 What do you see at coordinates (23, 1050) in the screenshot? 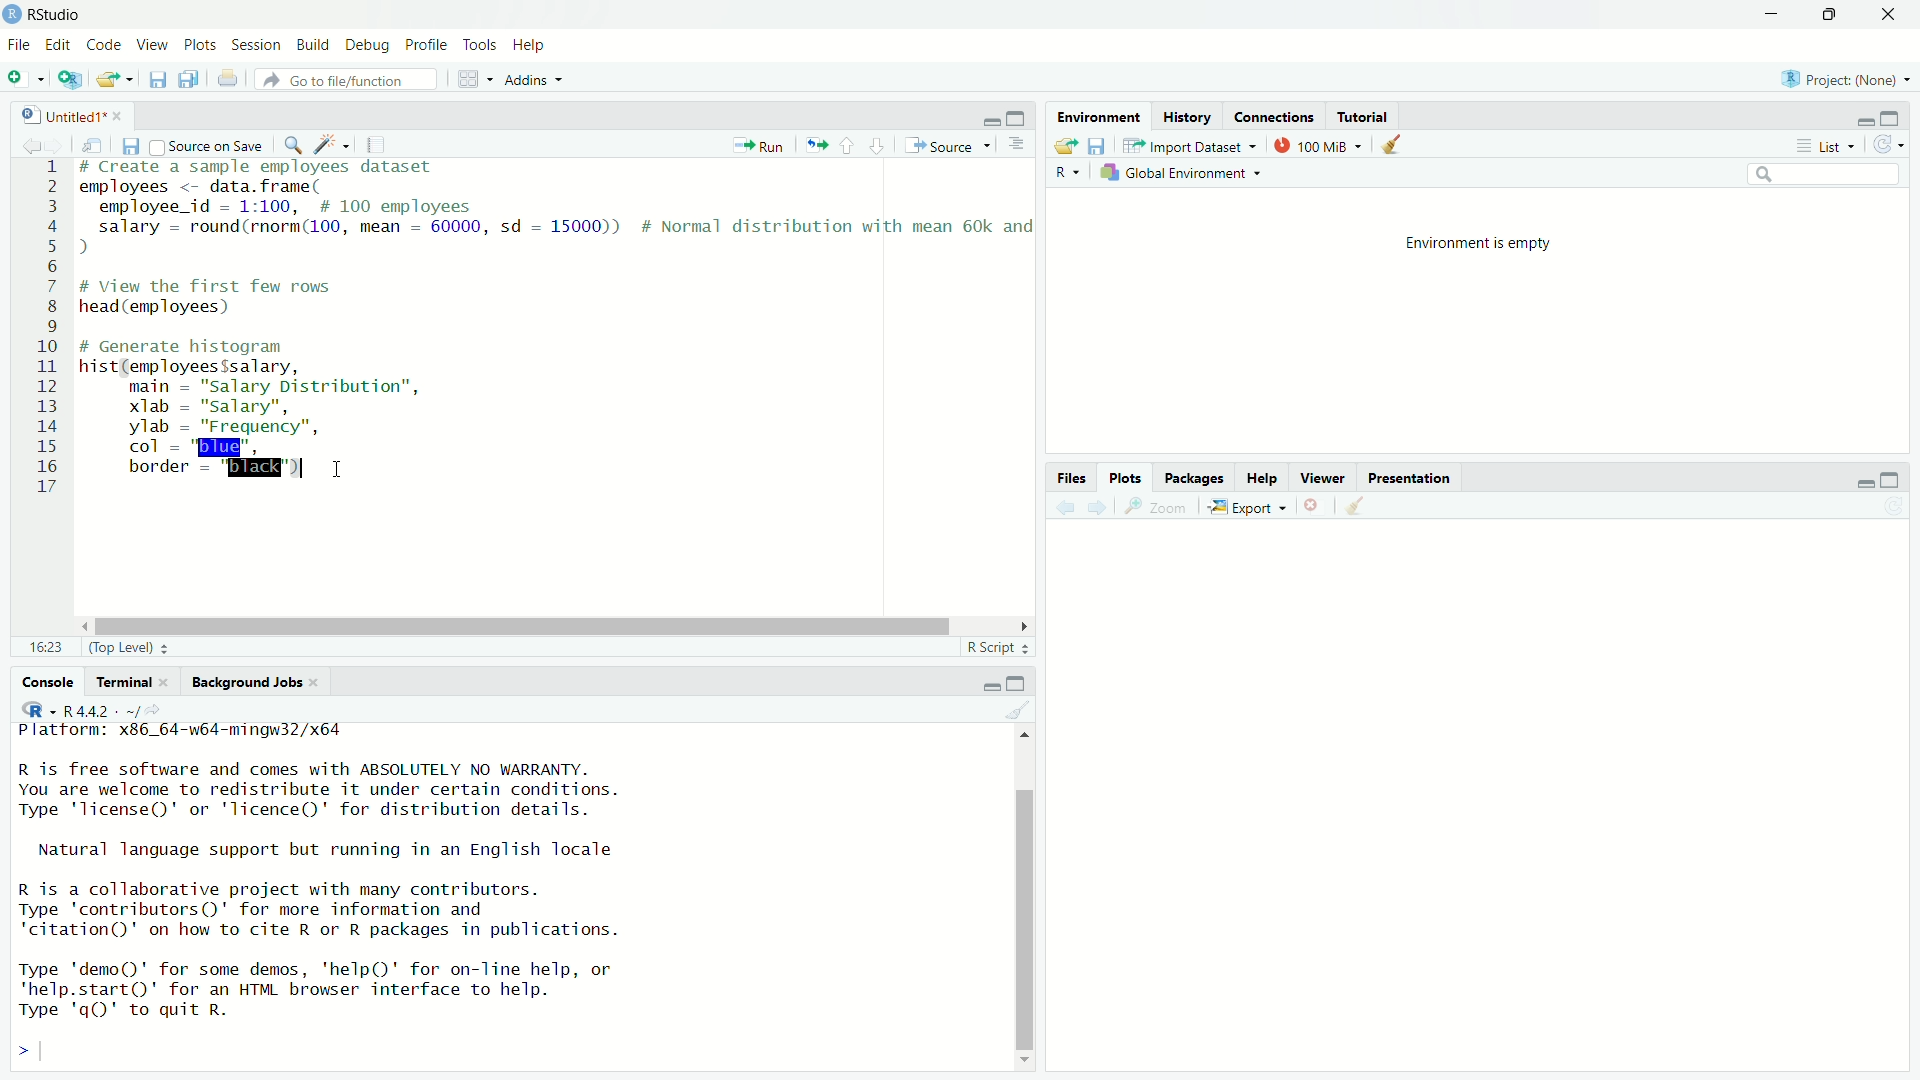
I see `Left expand` at bounding box center [23, 1050].